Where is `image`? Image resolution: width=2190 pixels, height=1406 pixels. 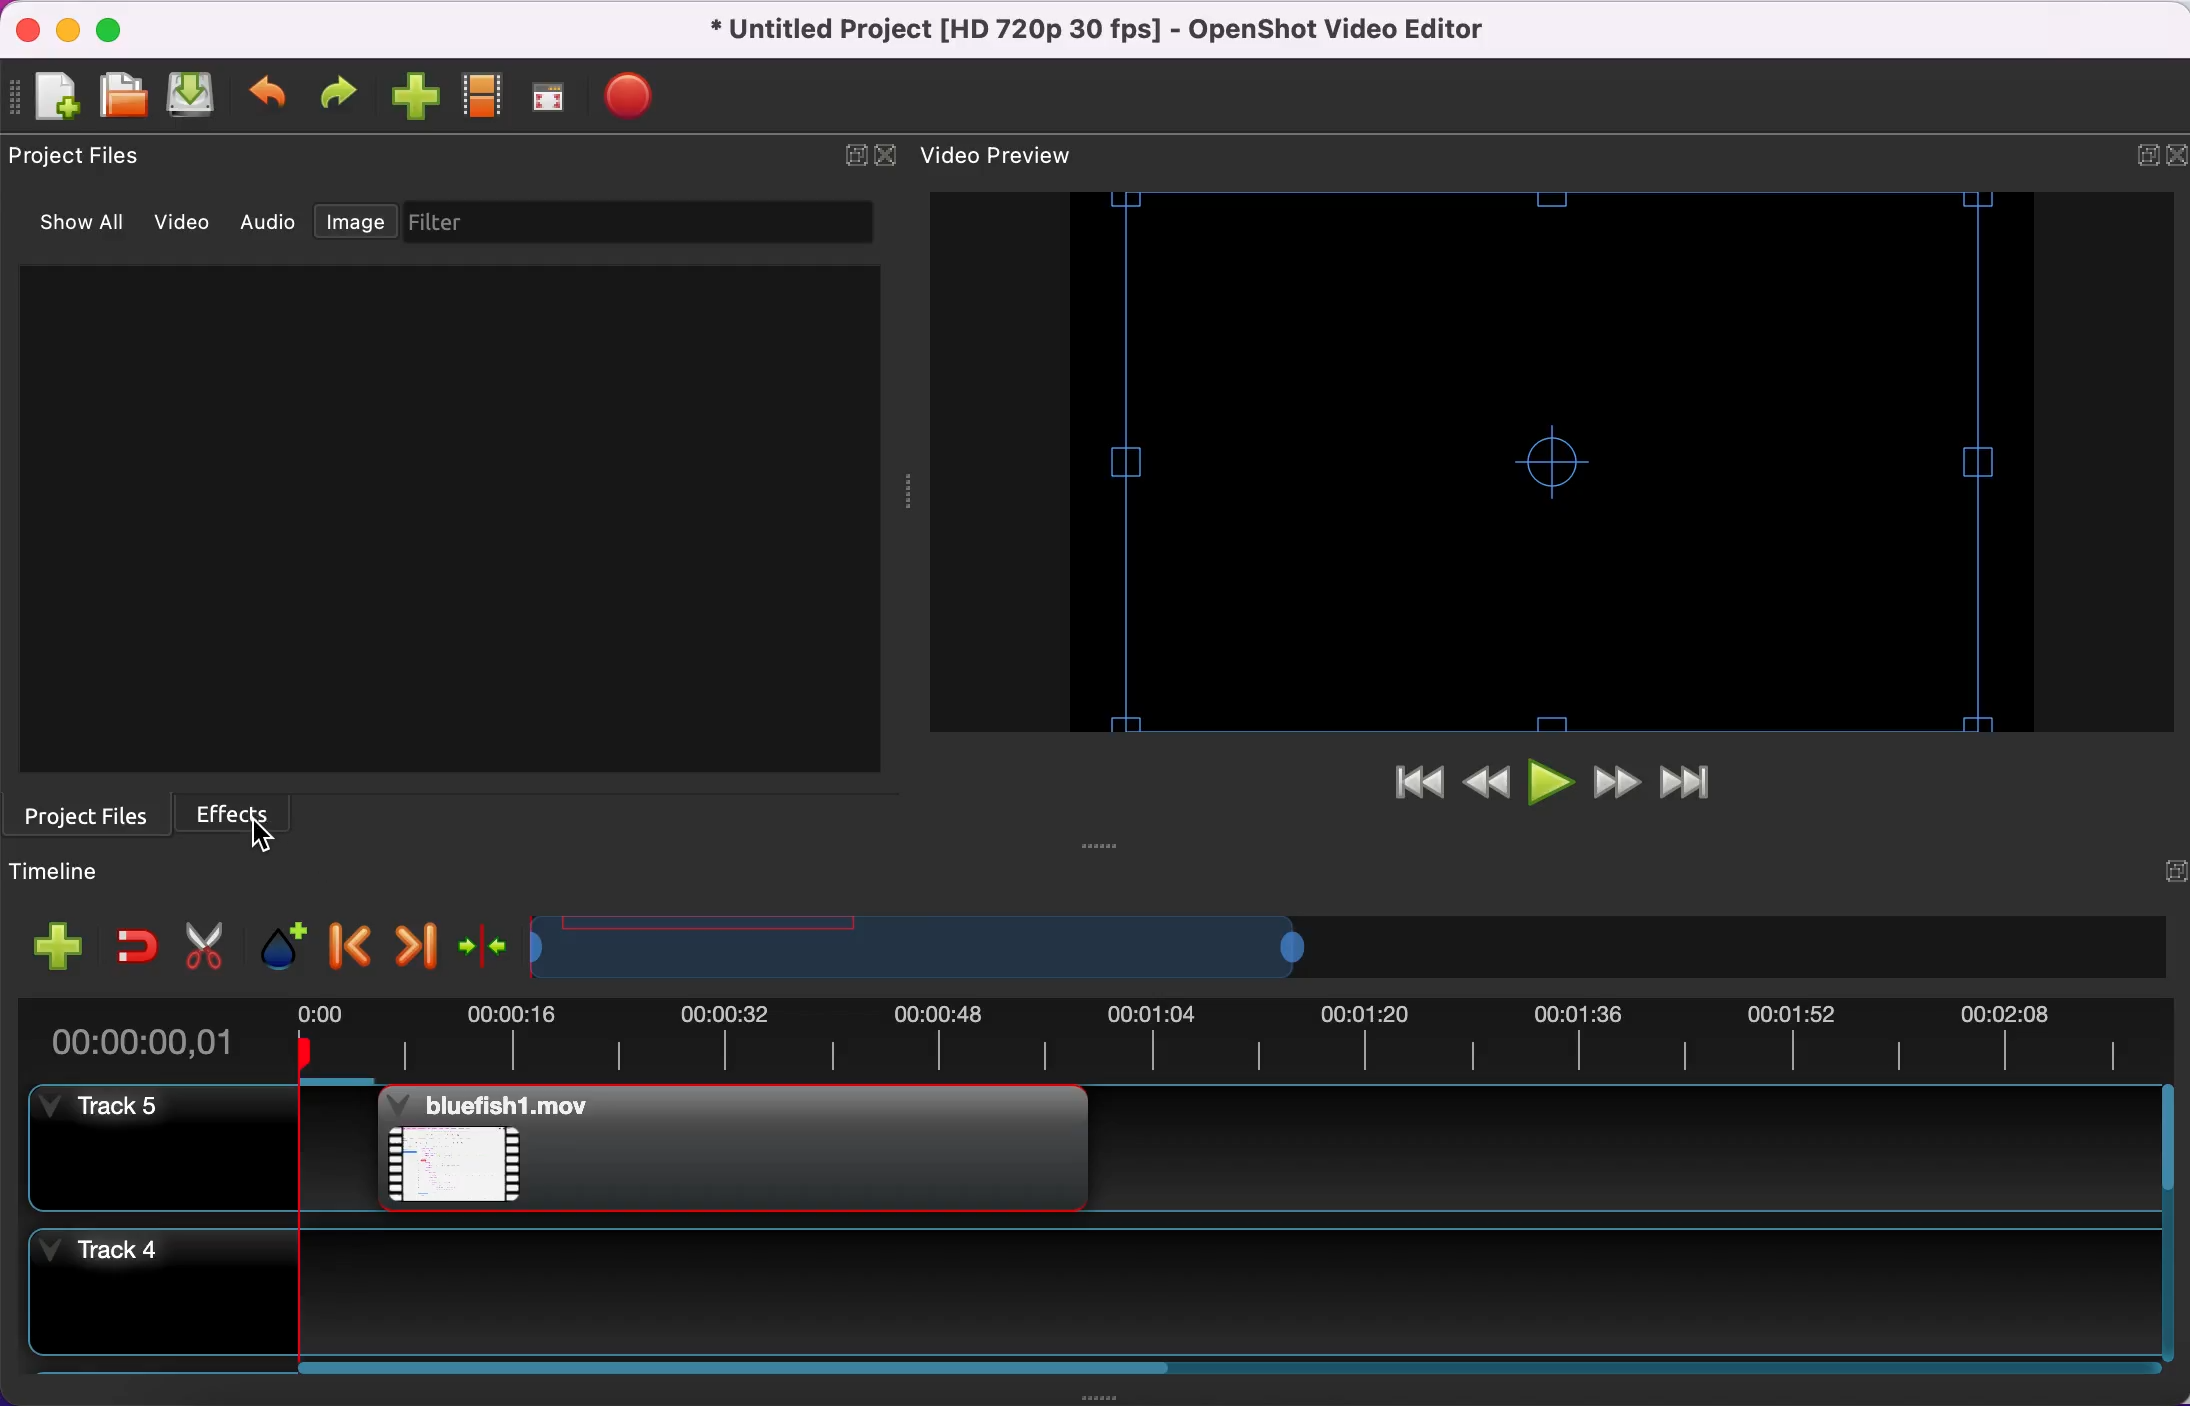 image is located at coordinates (352, 223).